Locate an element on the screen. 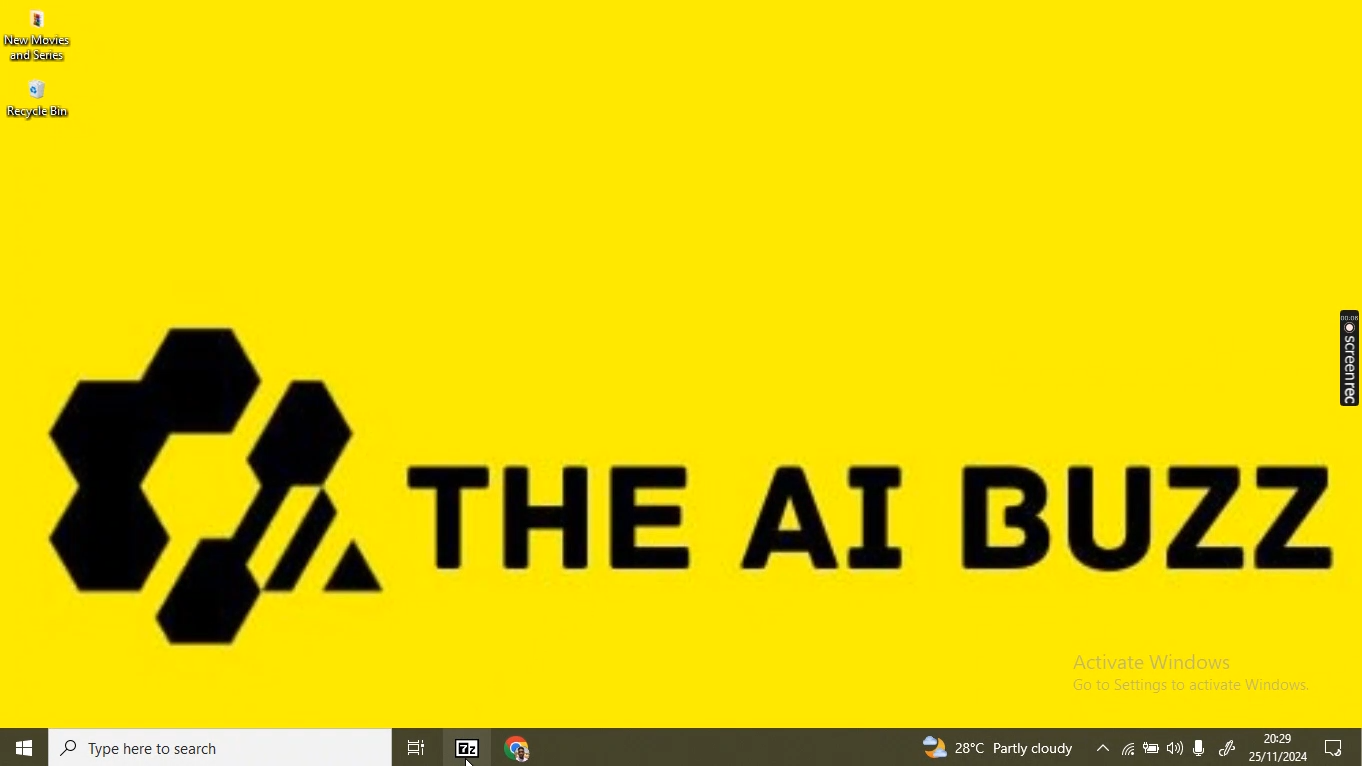 The height and width of the screenshot is (766, 1362). the ai buzz logo is located at coordinates (213, 483).